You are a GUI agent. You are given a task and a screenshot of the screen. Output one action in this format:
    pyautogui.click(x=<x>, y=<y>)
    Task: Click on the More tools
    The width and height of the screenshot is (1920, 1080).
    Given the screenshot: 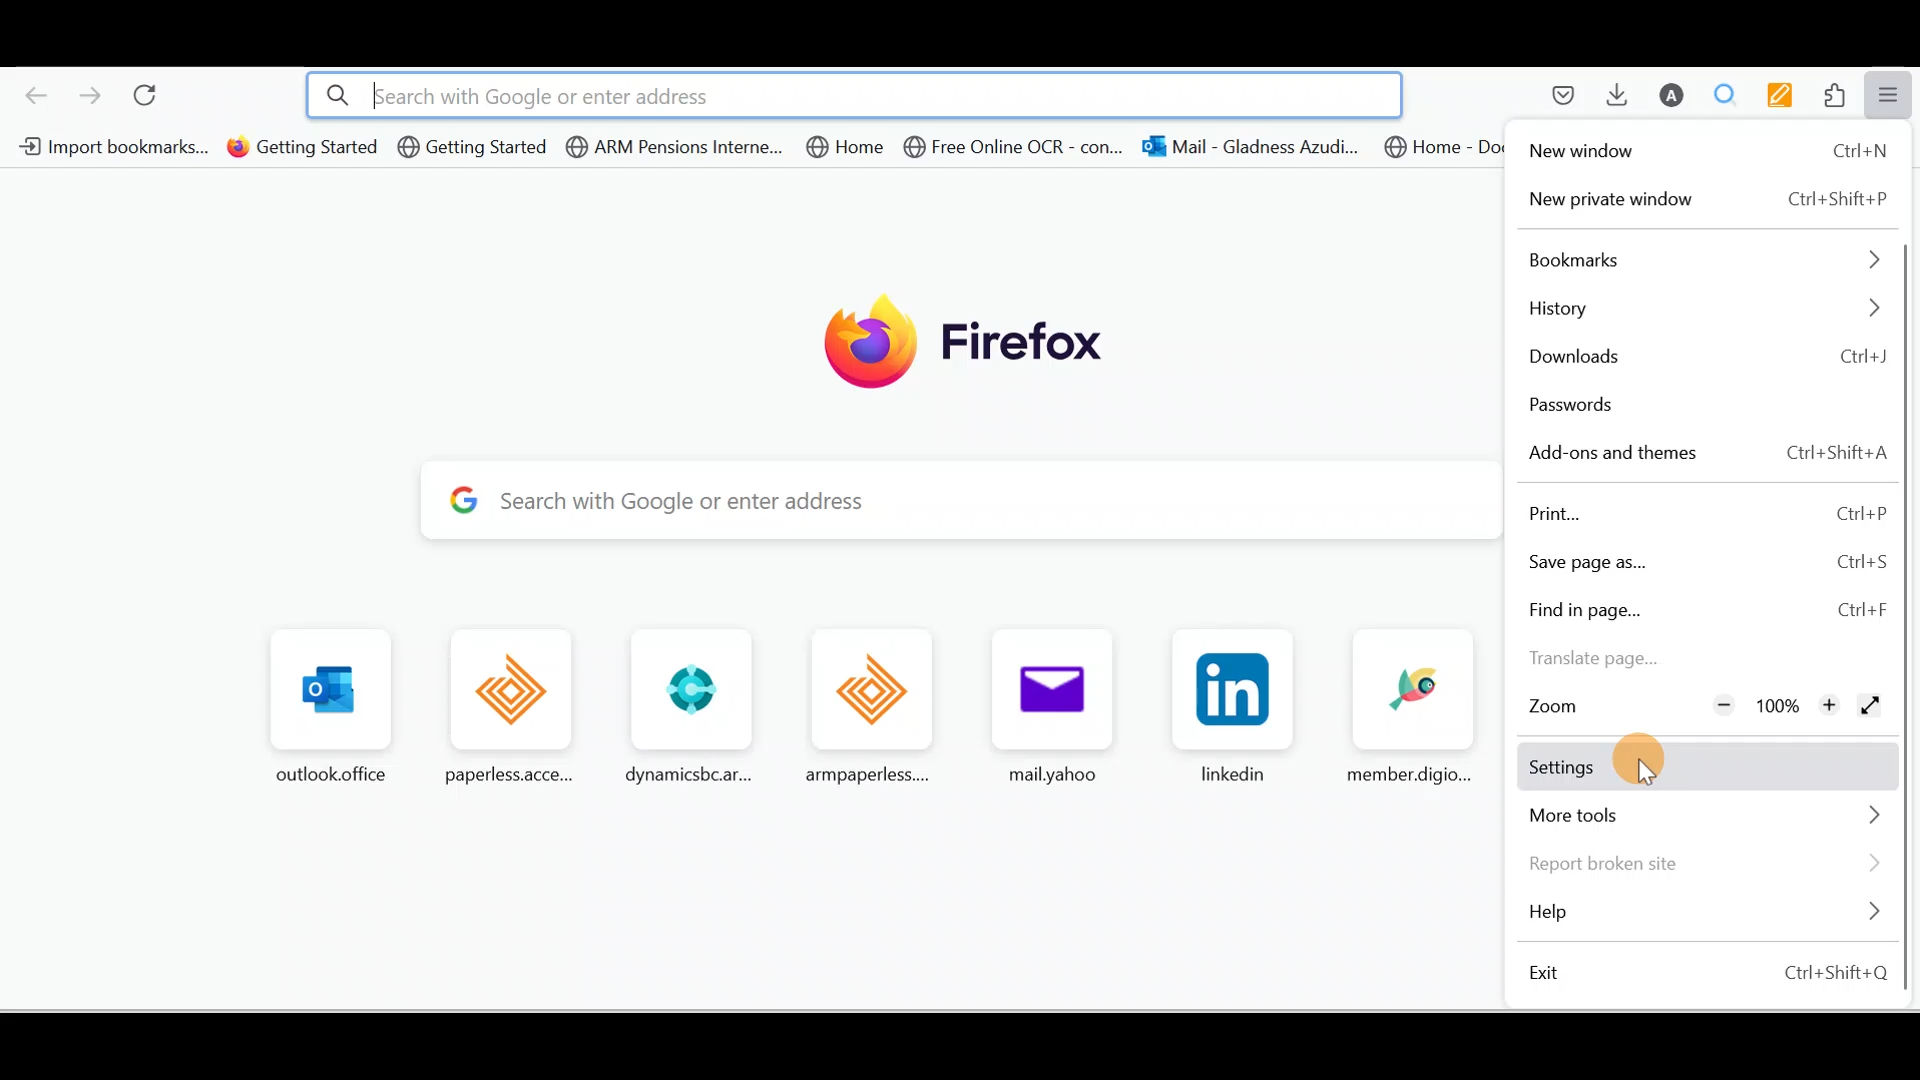 What is the action you would take?
    pyautogui.click(x=1707, y=821)
    